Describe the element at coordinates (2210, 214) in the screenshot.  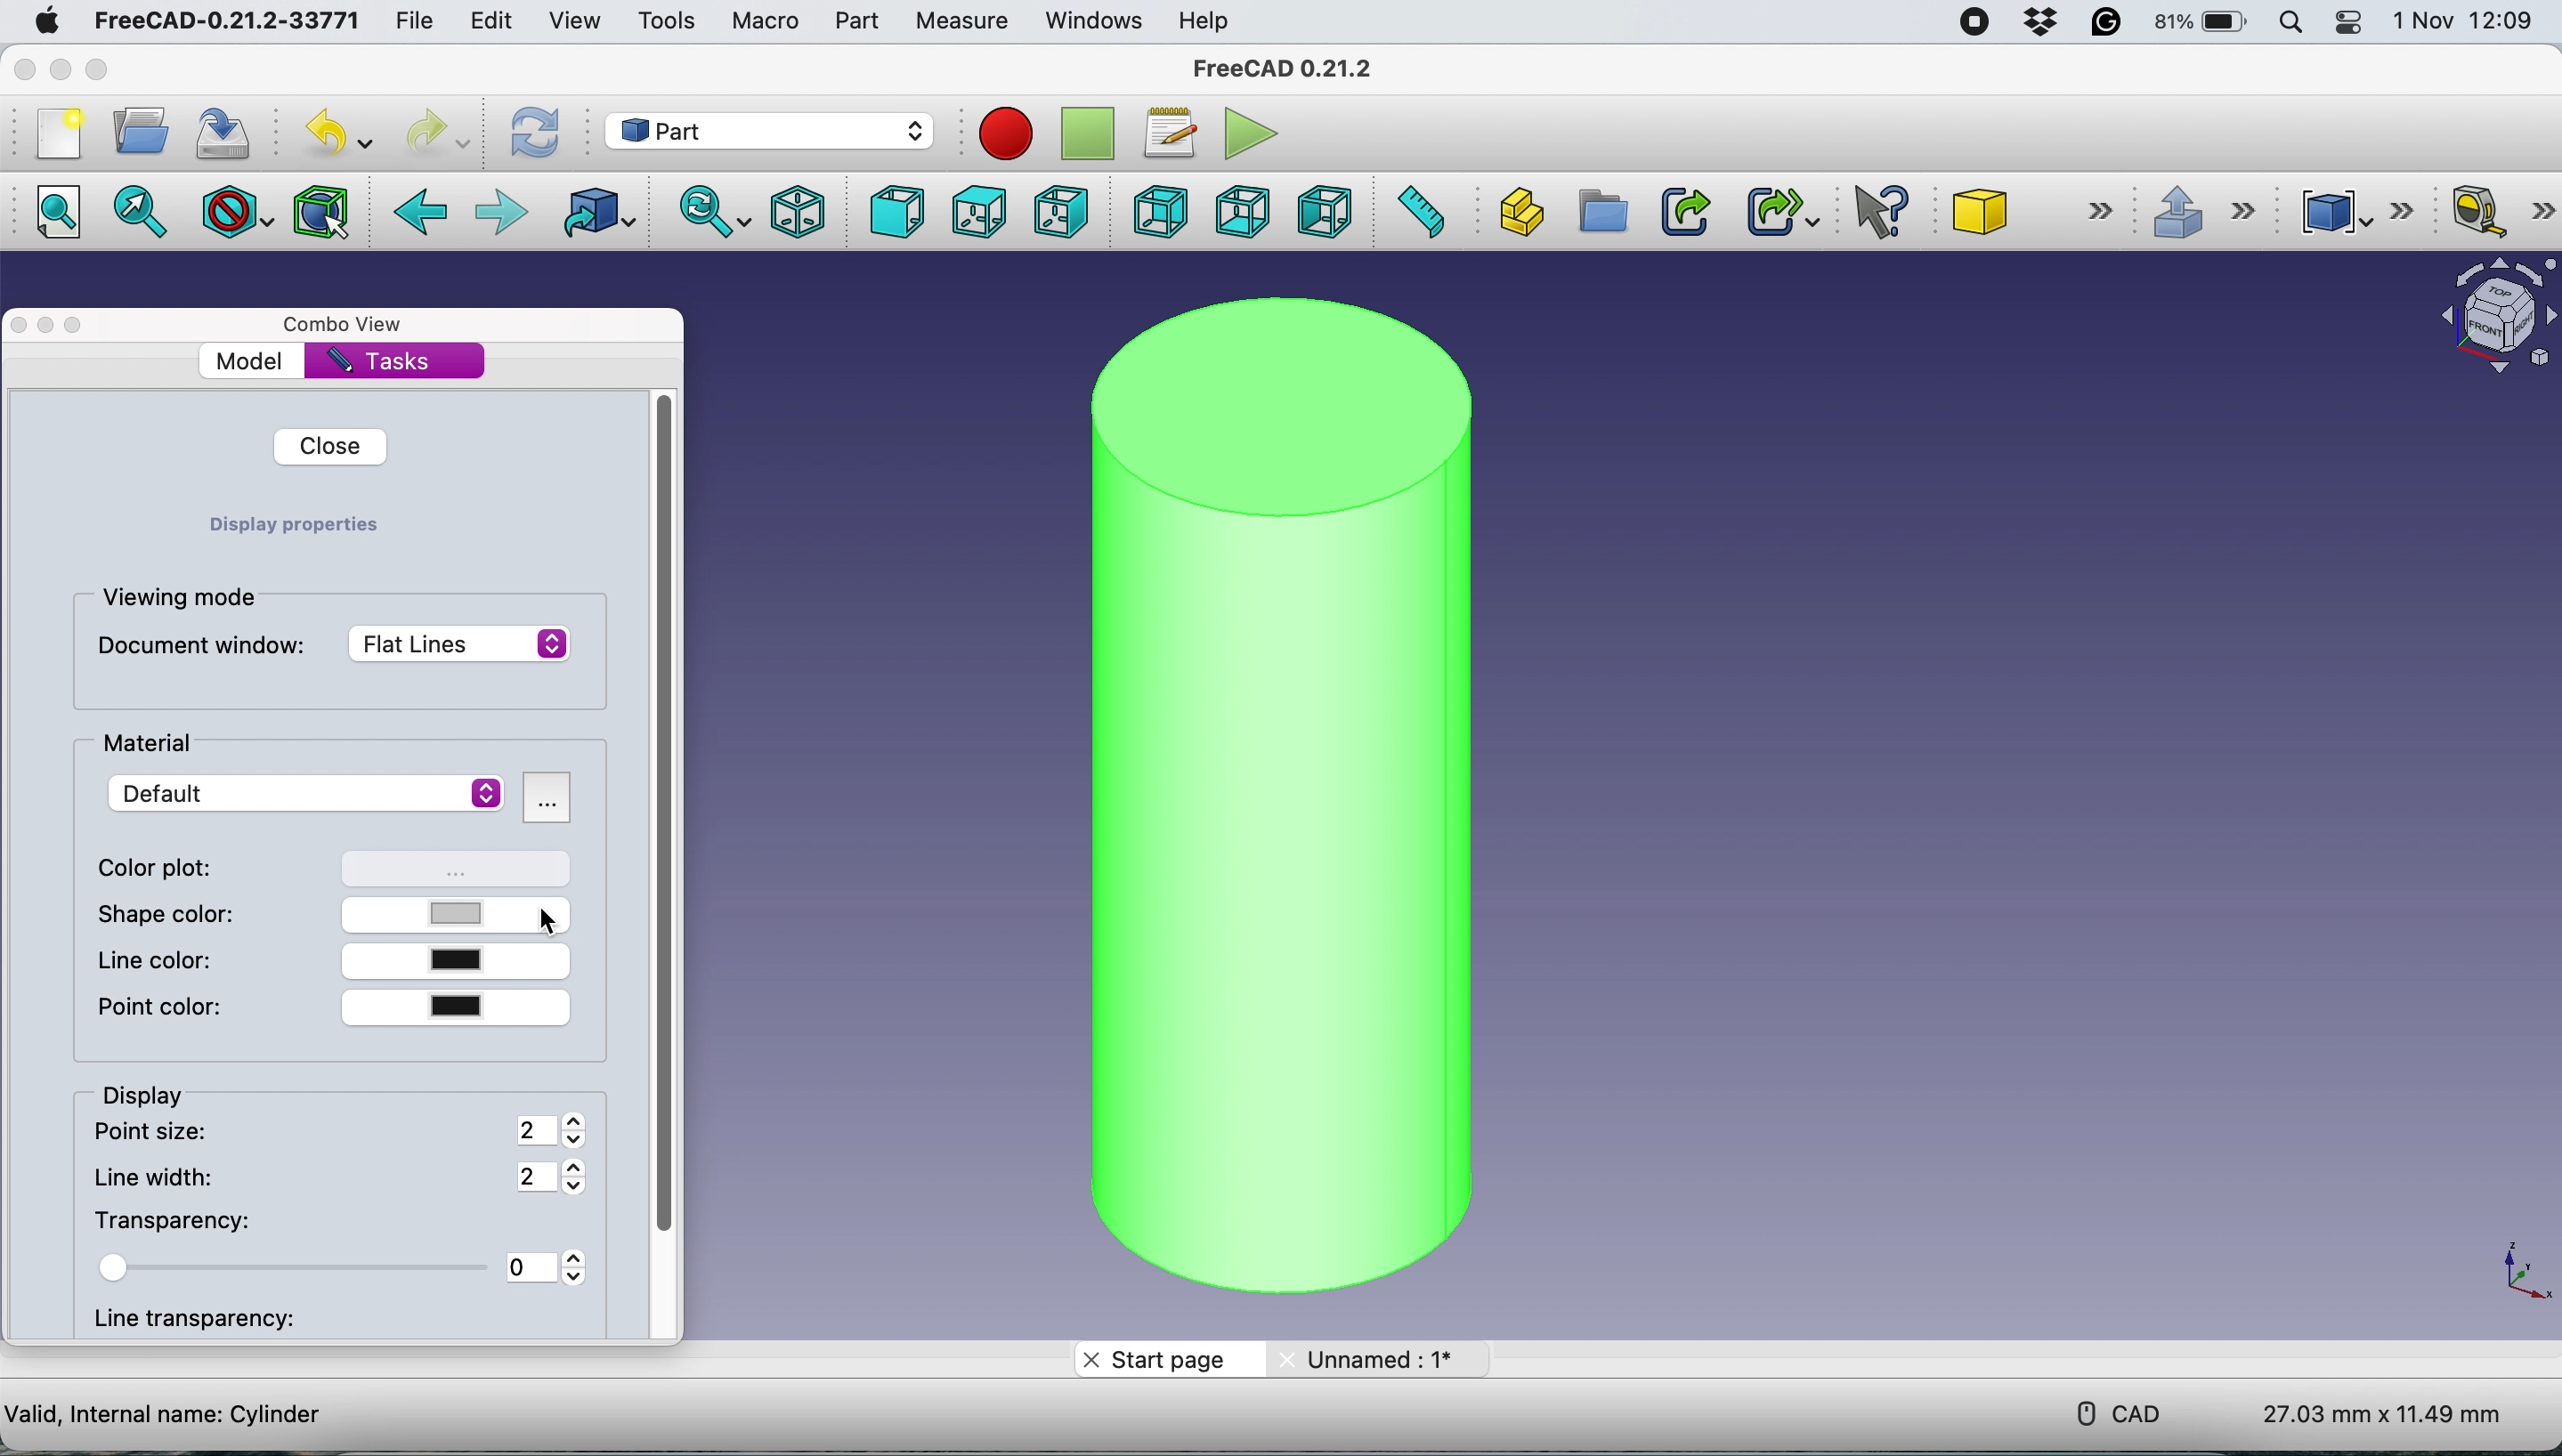
I see `extrusions` at that location.